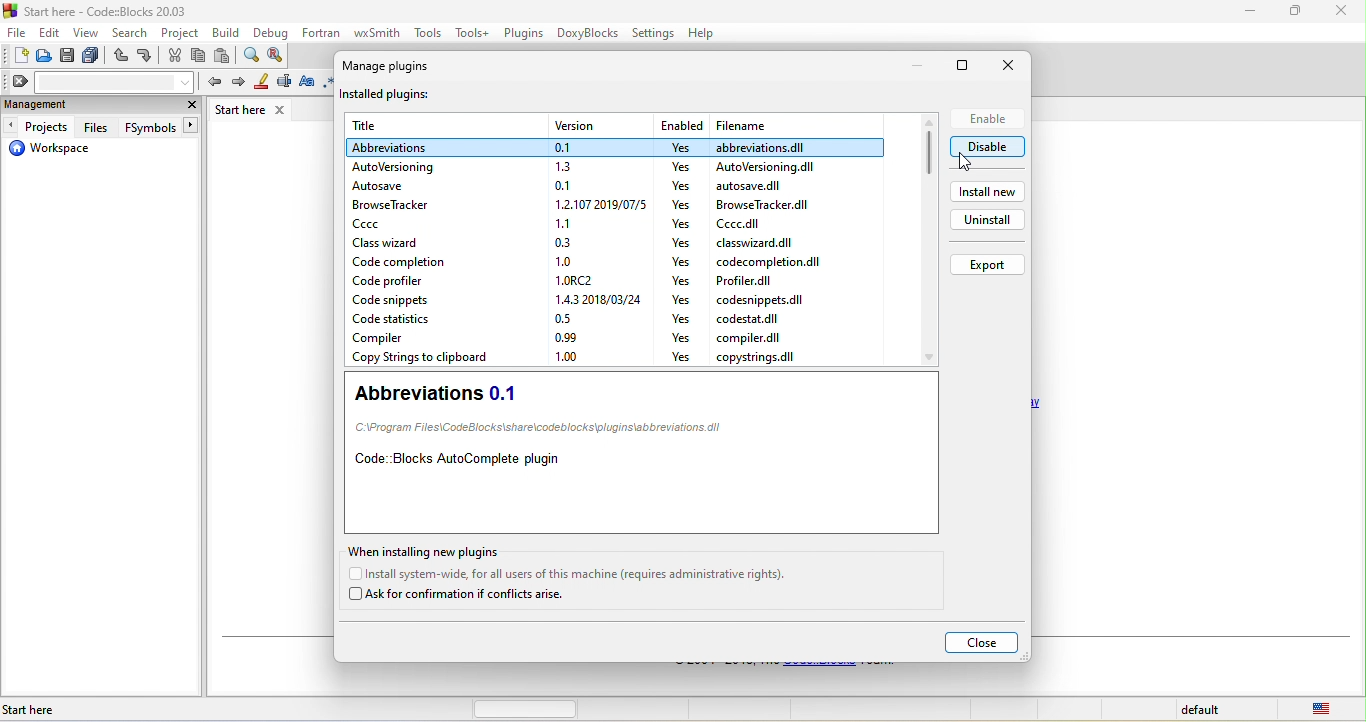 This screenshot has height=722, width=1366. I want to click on plug in selected, so click(610, 146).